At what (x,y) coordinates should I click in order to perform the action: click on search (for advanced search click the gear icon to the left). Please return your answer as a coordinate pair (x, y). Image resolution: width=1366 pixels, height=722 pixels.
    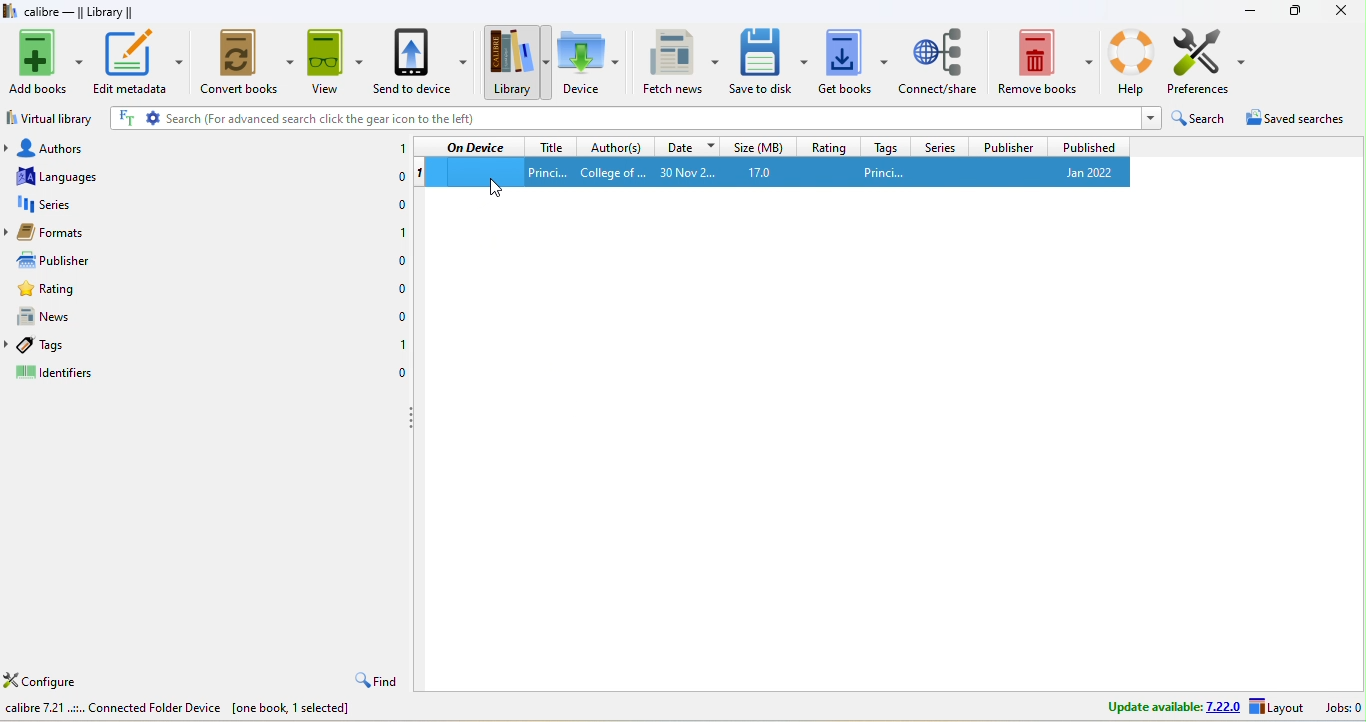
    Looking at the image, I should click on (651, 119).